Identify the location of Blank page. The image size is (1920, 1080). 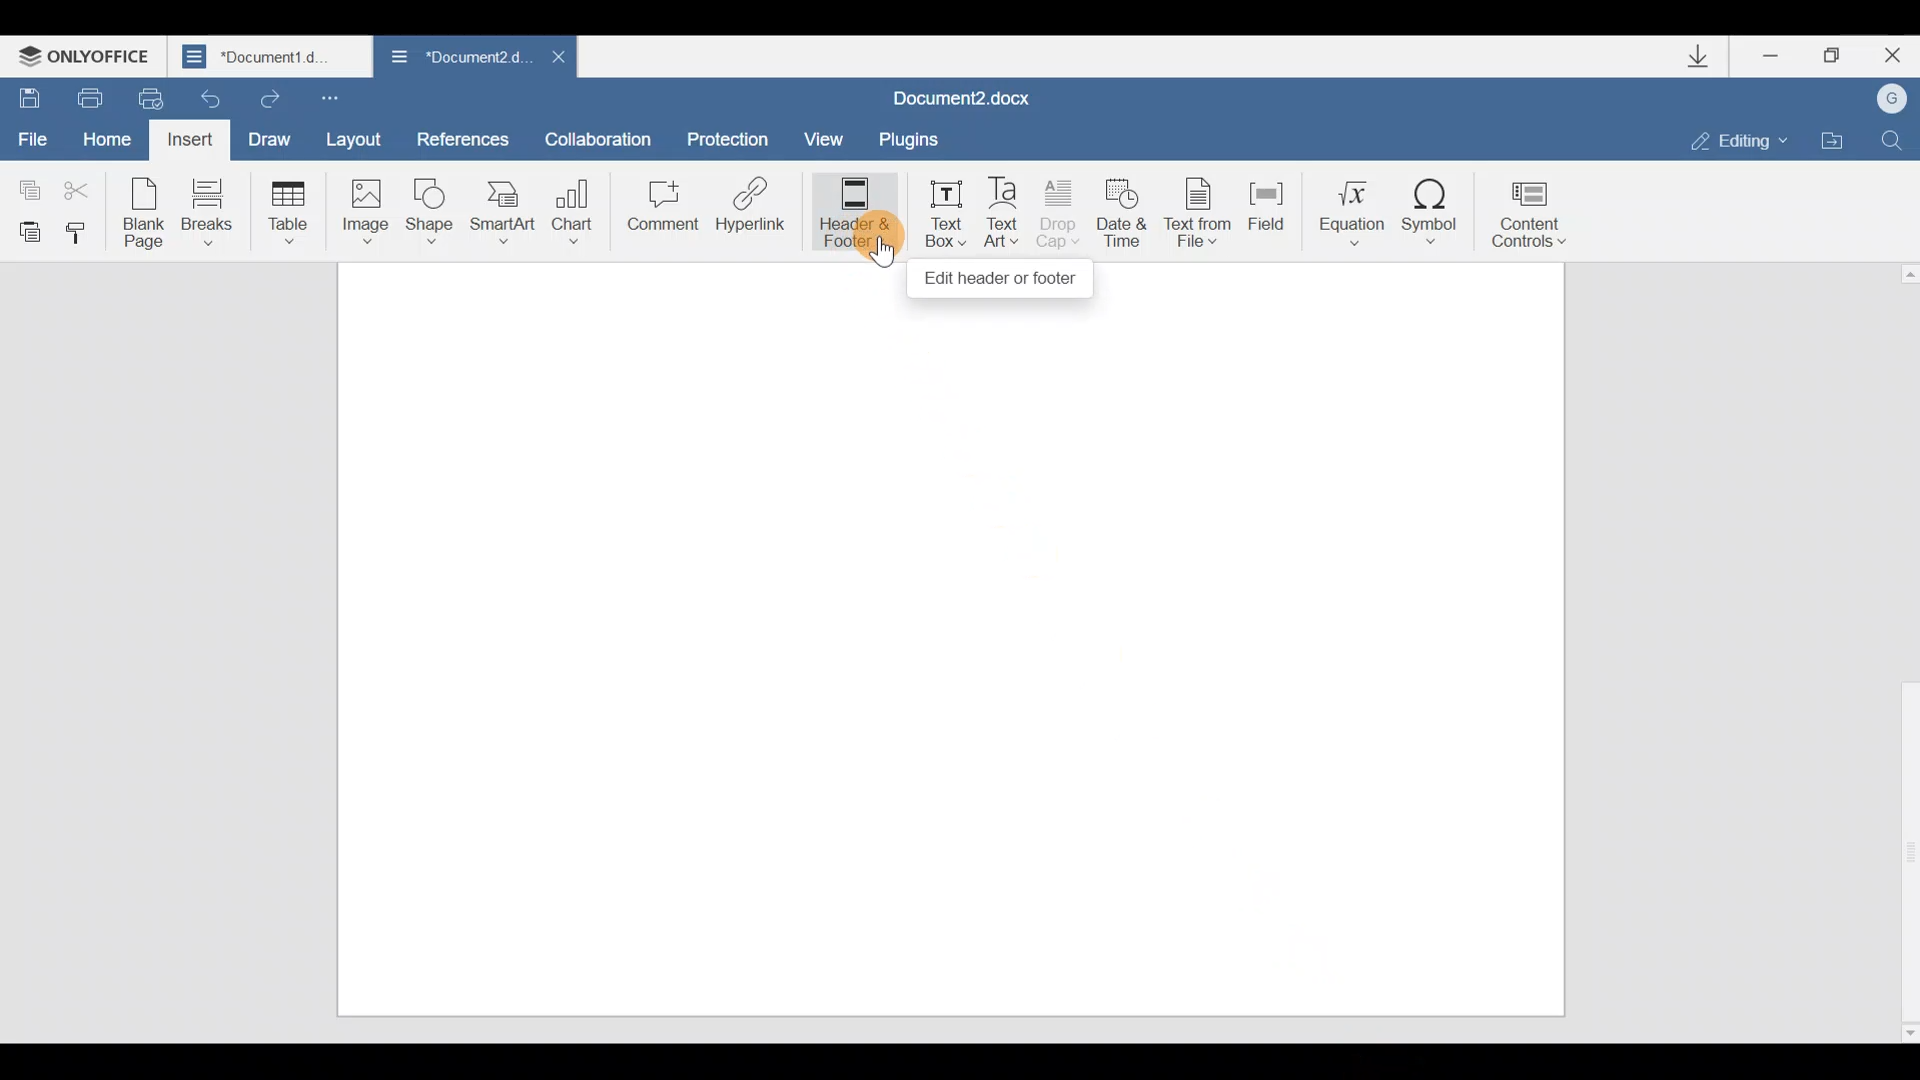
(146, 211).